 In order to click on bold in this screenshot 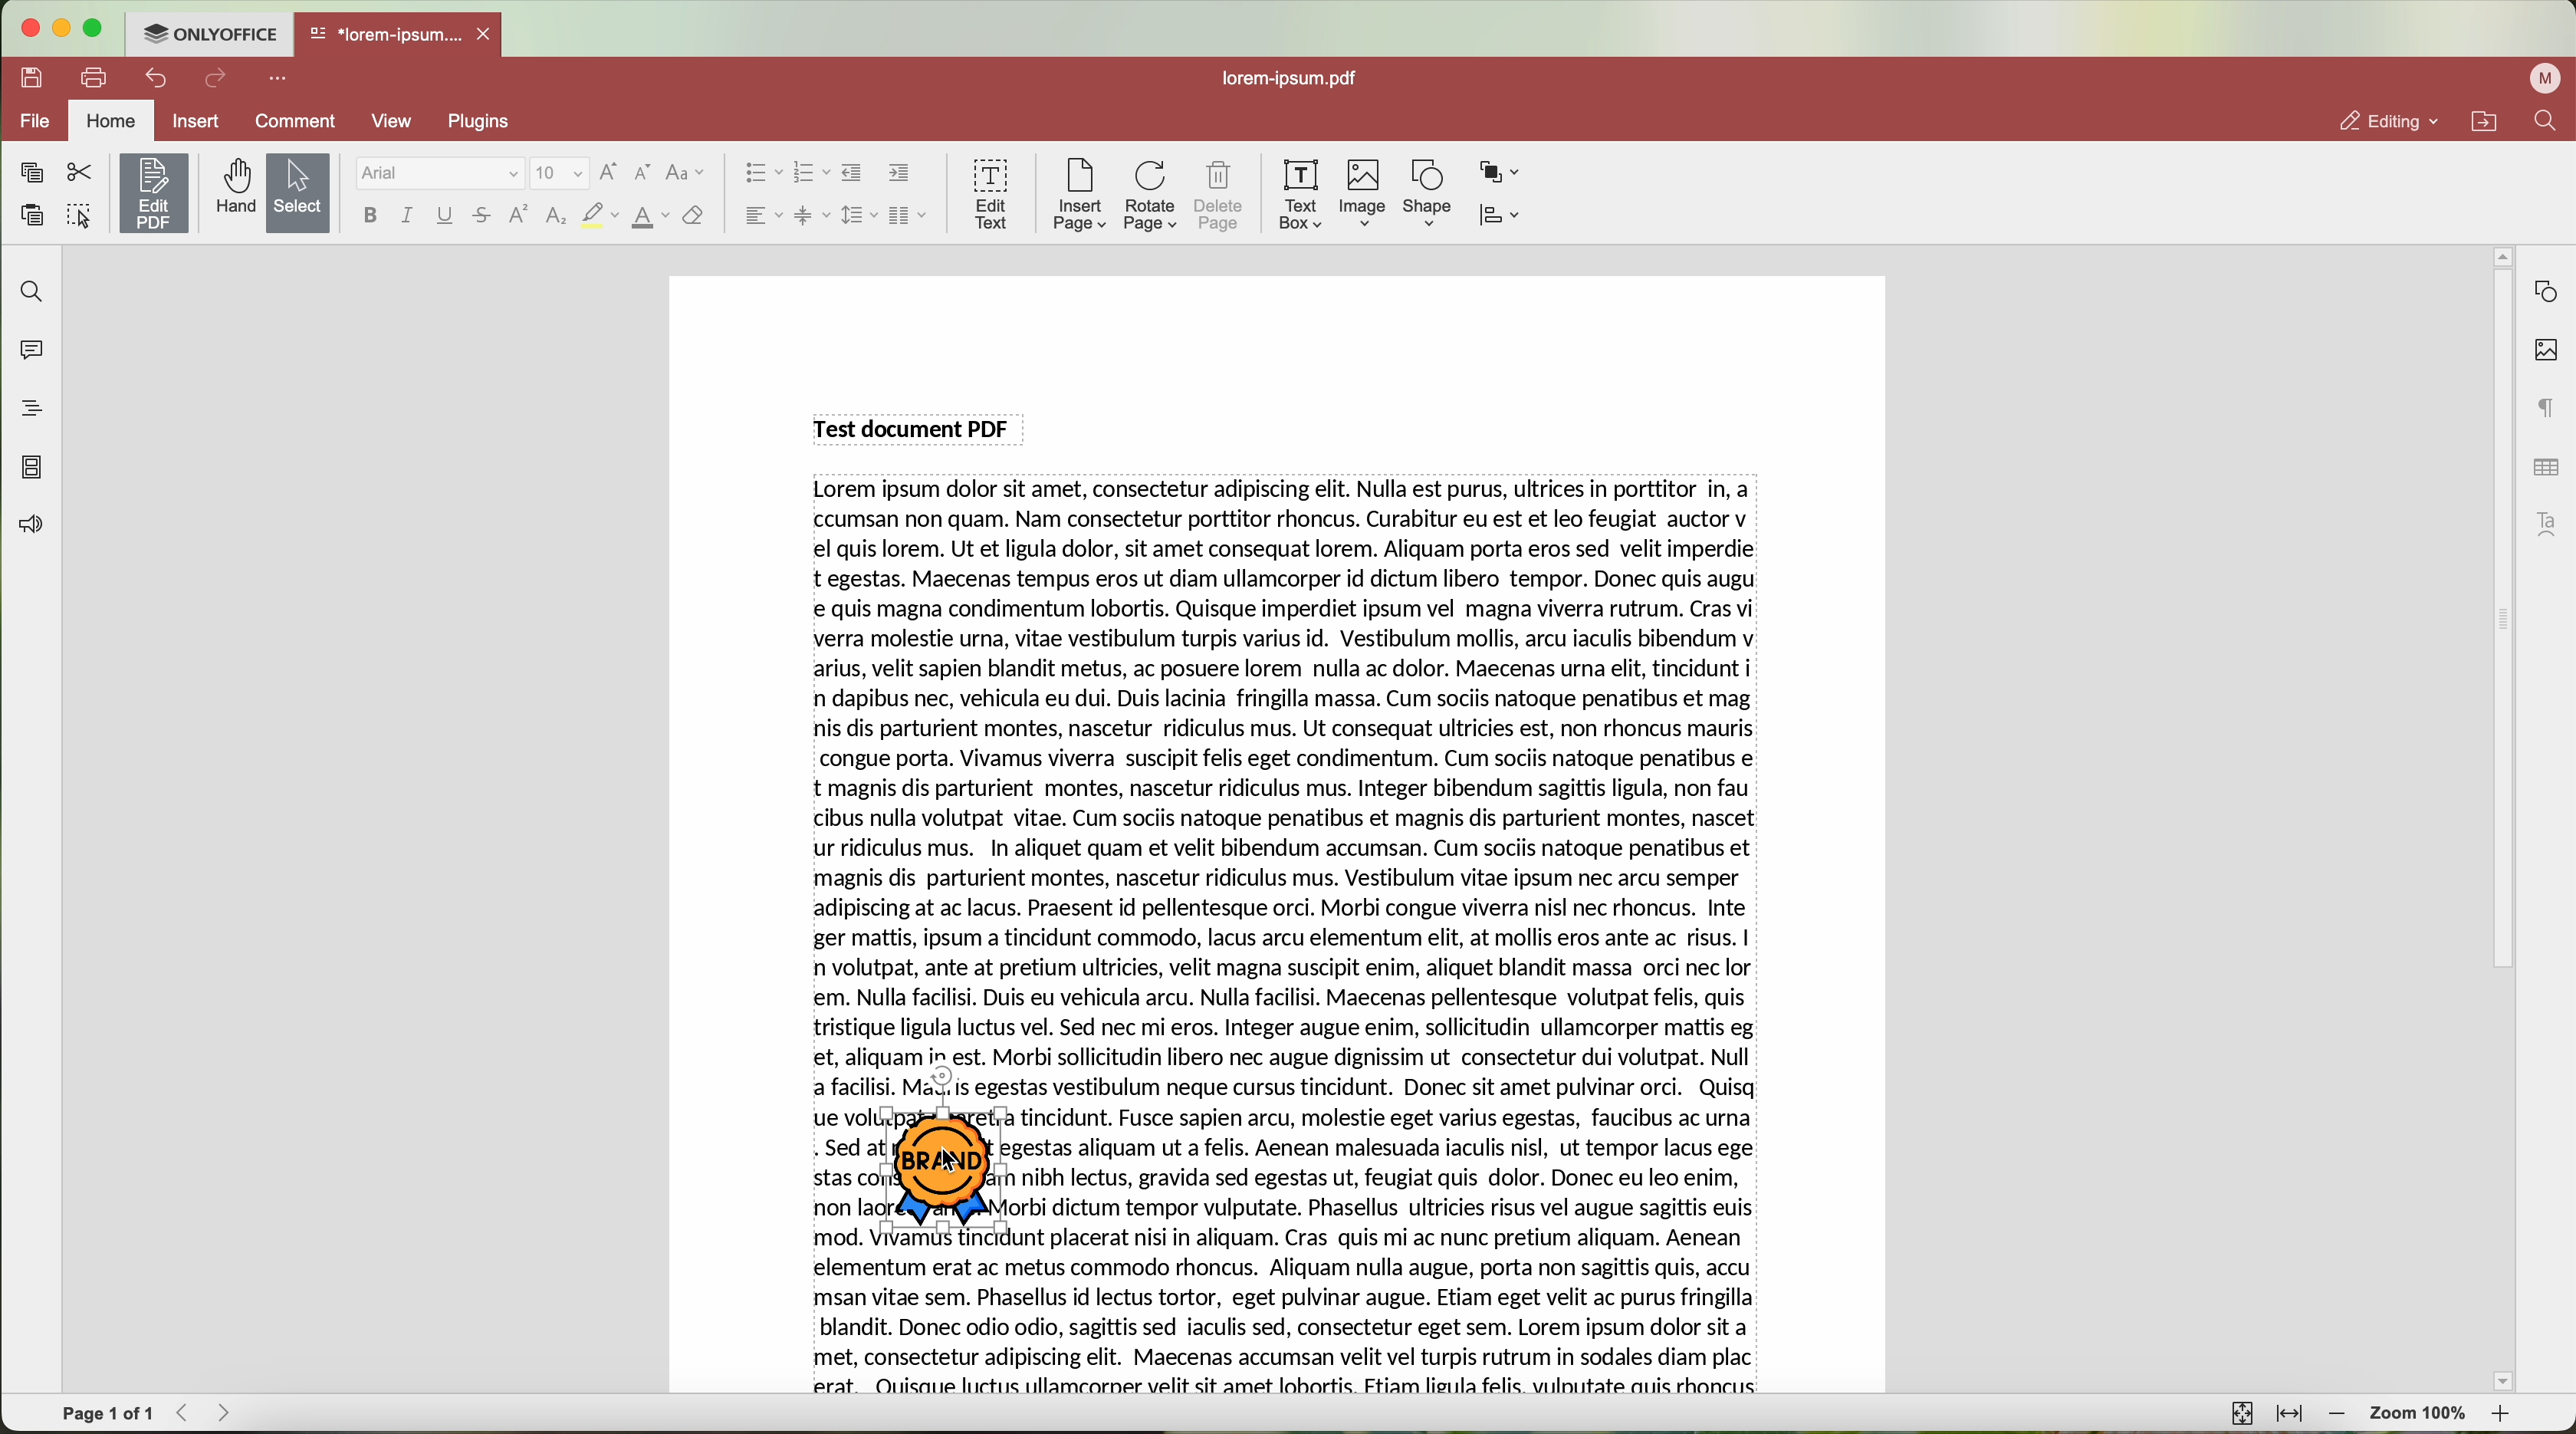, I will do `click(370, 215)`.